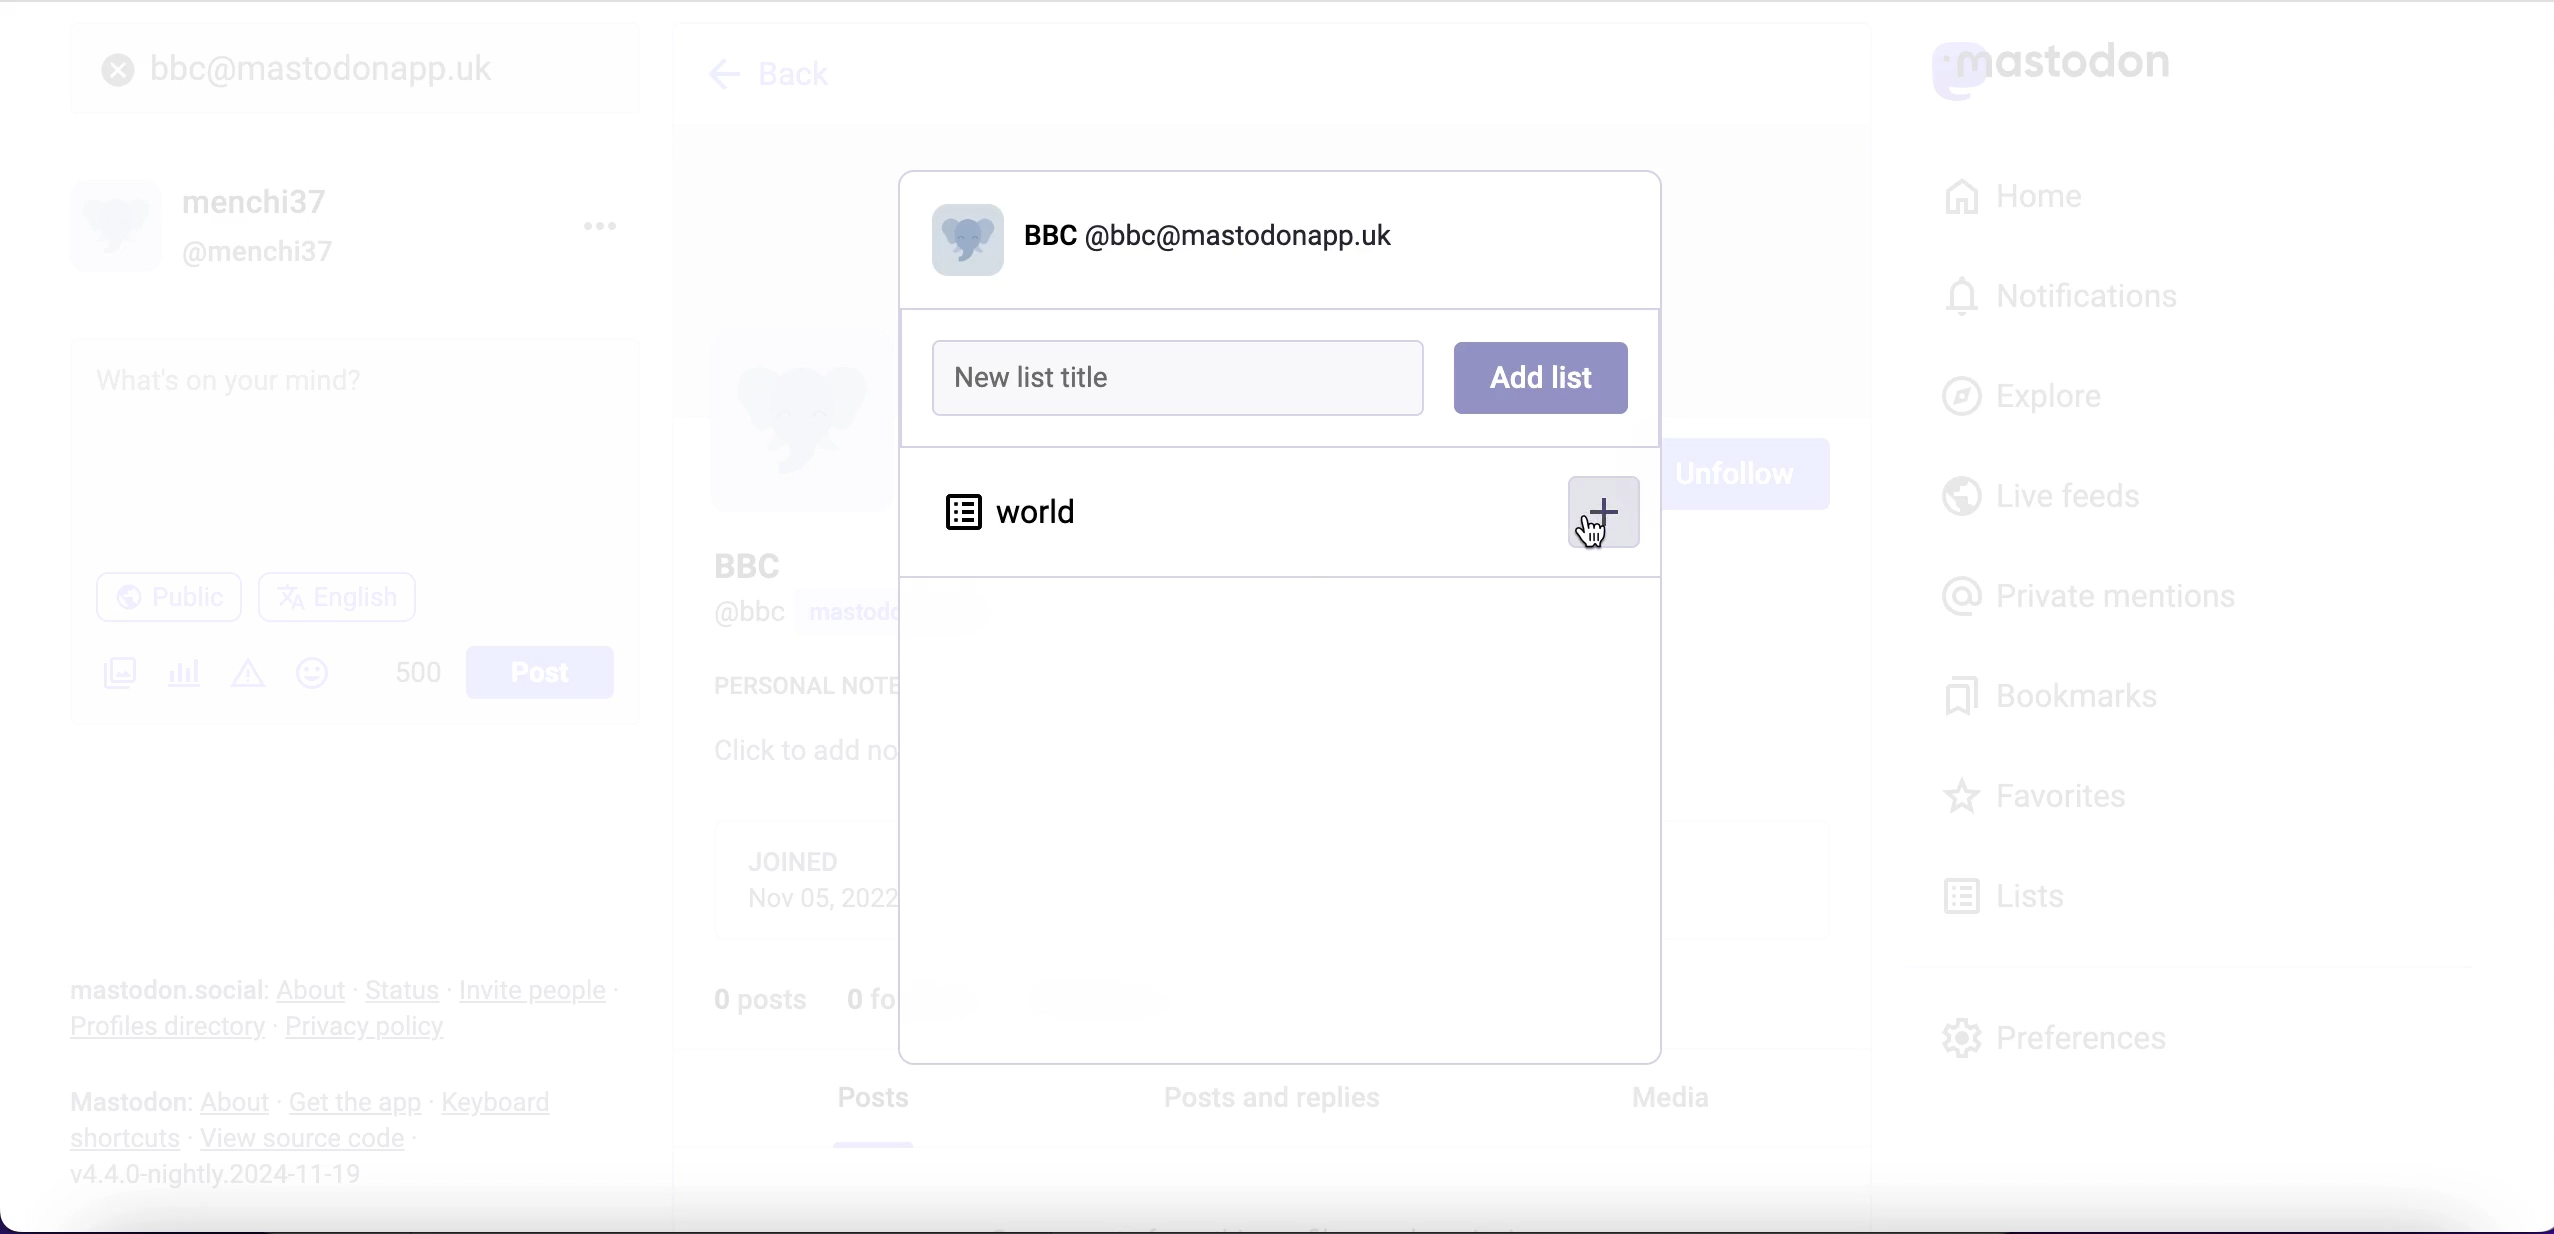 Image resolution: width=2554 pixels, height=1234 pixels. What do you see at coordinates (405, 990) in the screenshot?
I see `status` at bounding box center [405, 990].